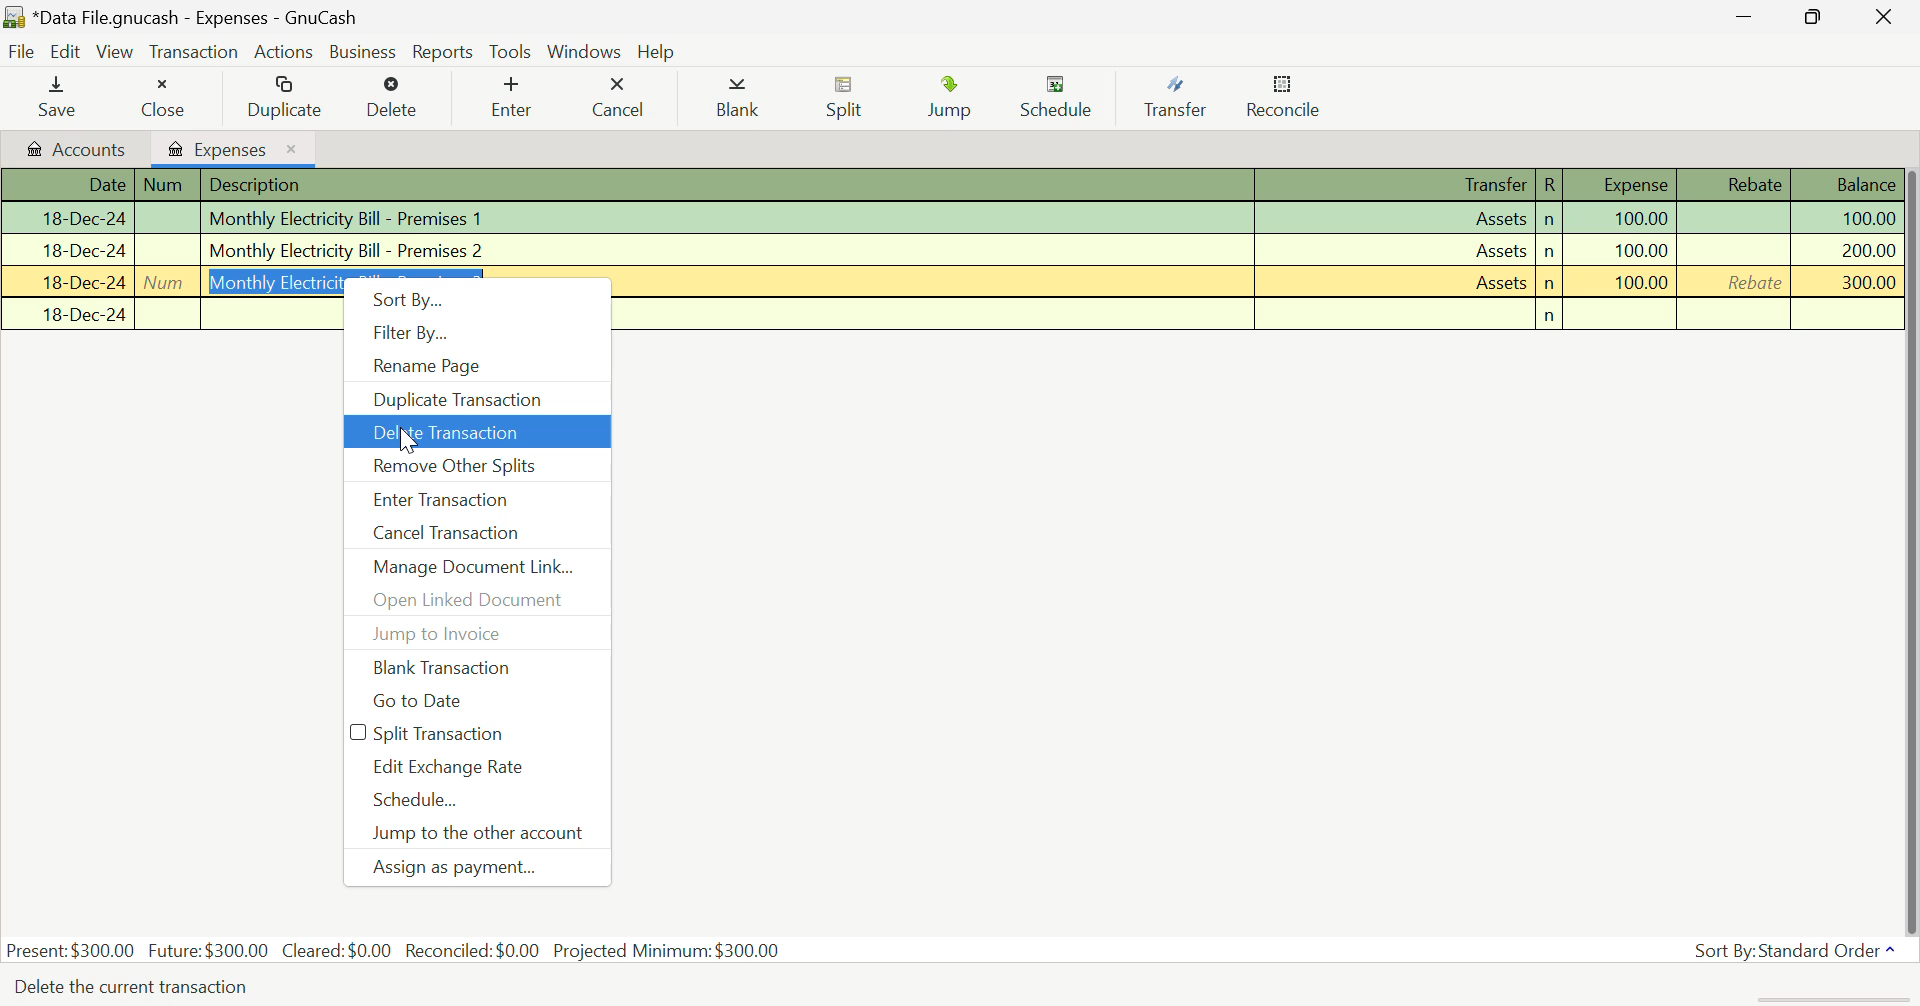 The width and height of the screenshot is (1920, 1006). I want to click on Actions, so click(286, 51).